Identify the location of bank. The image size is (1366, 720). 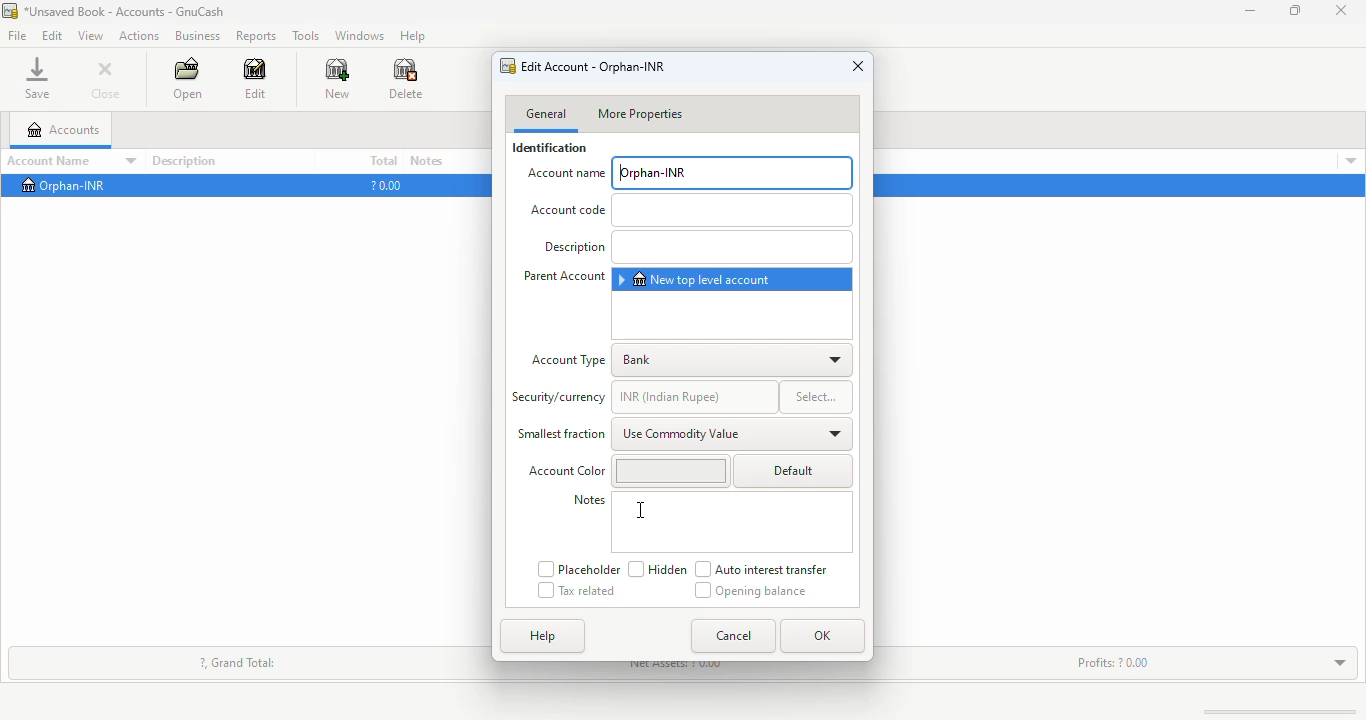
(733, 360).